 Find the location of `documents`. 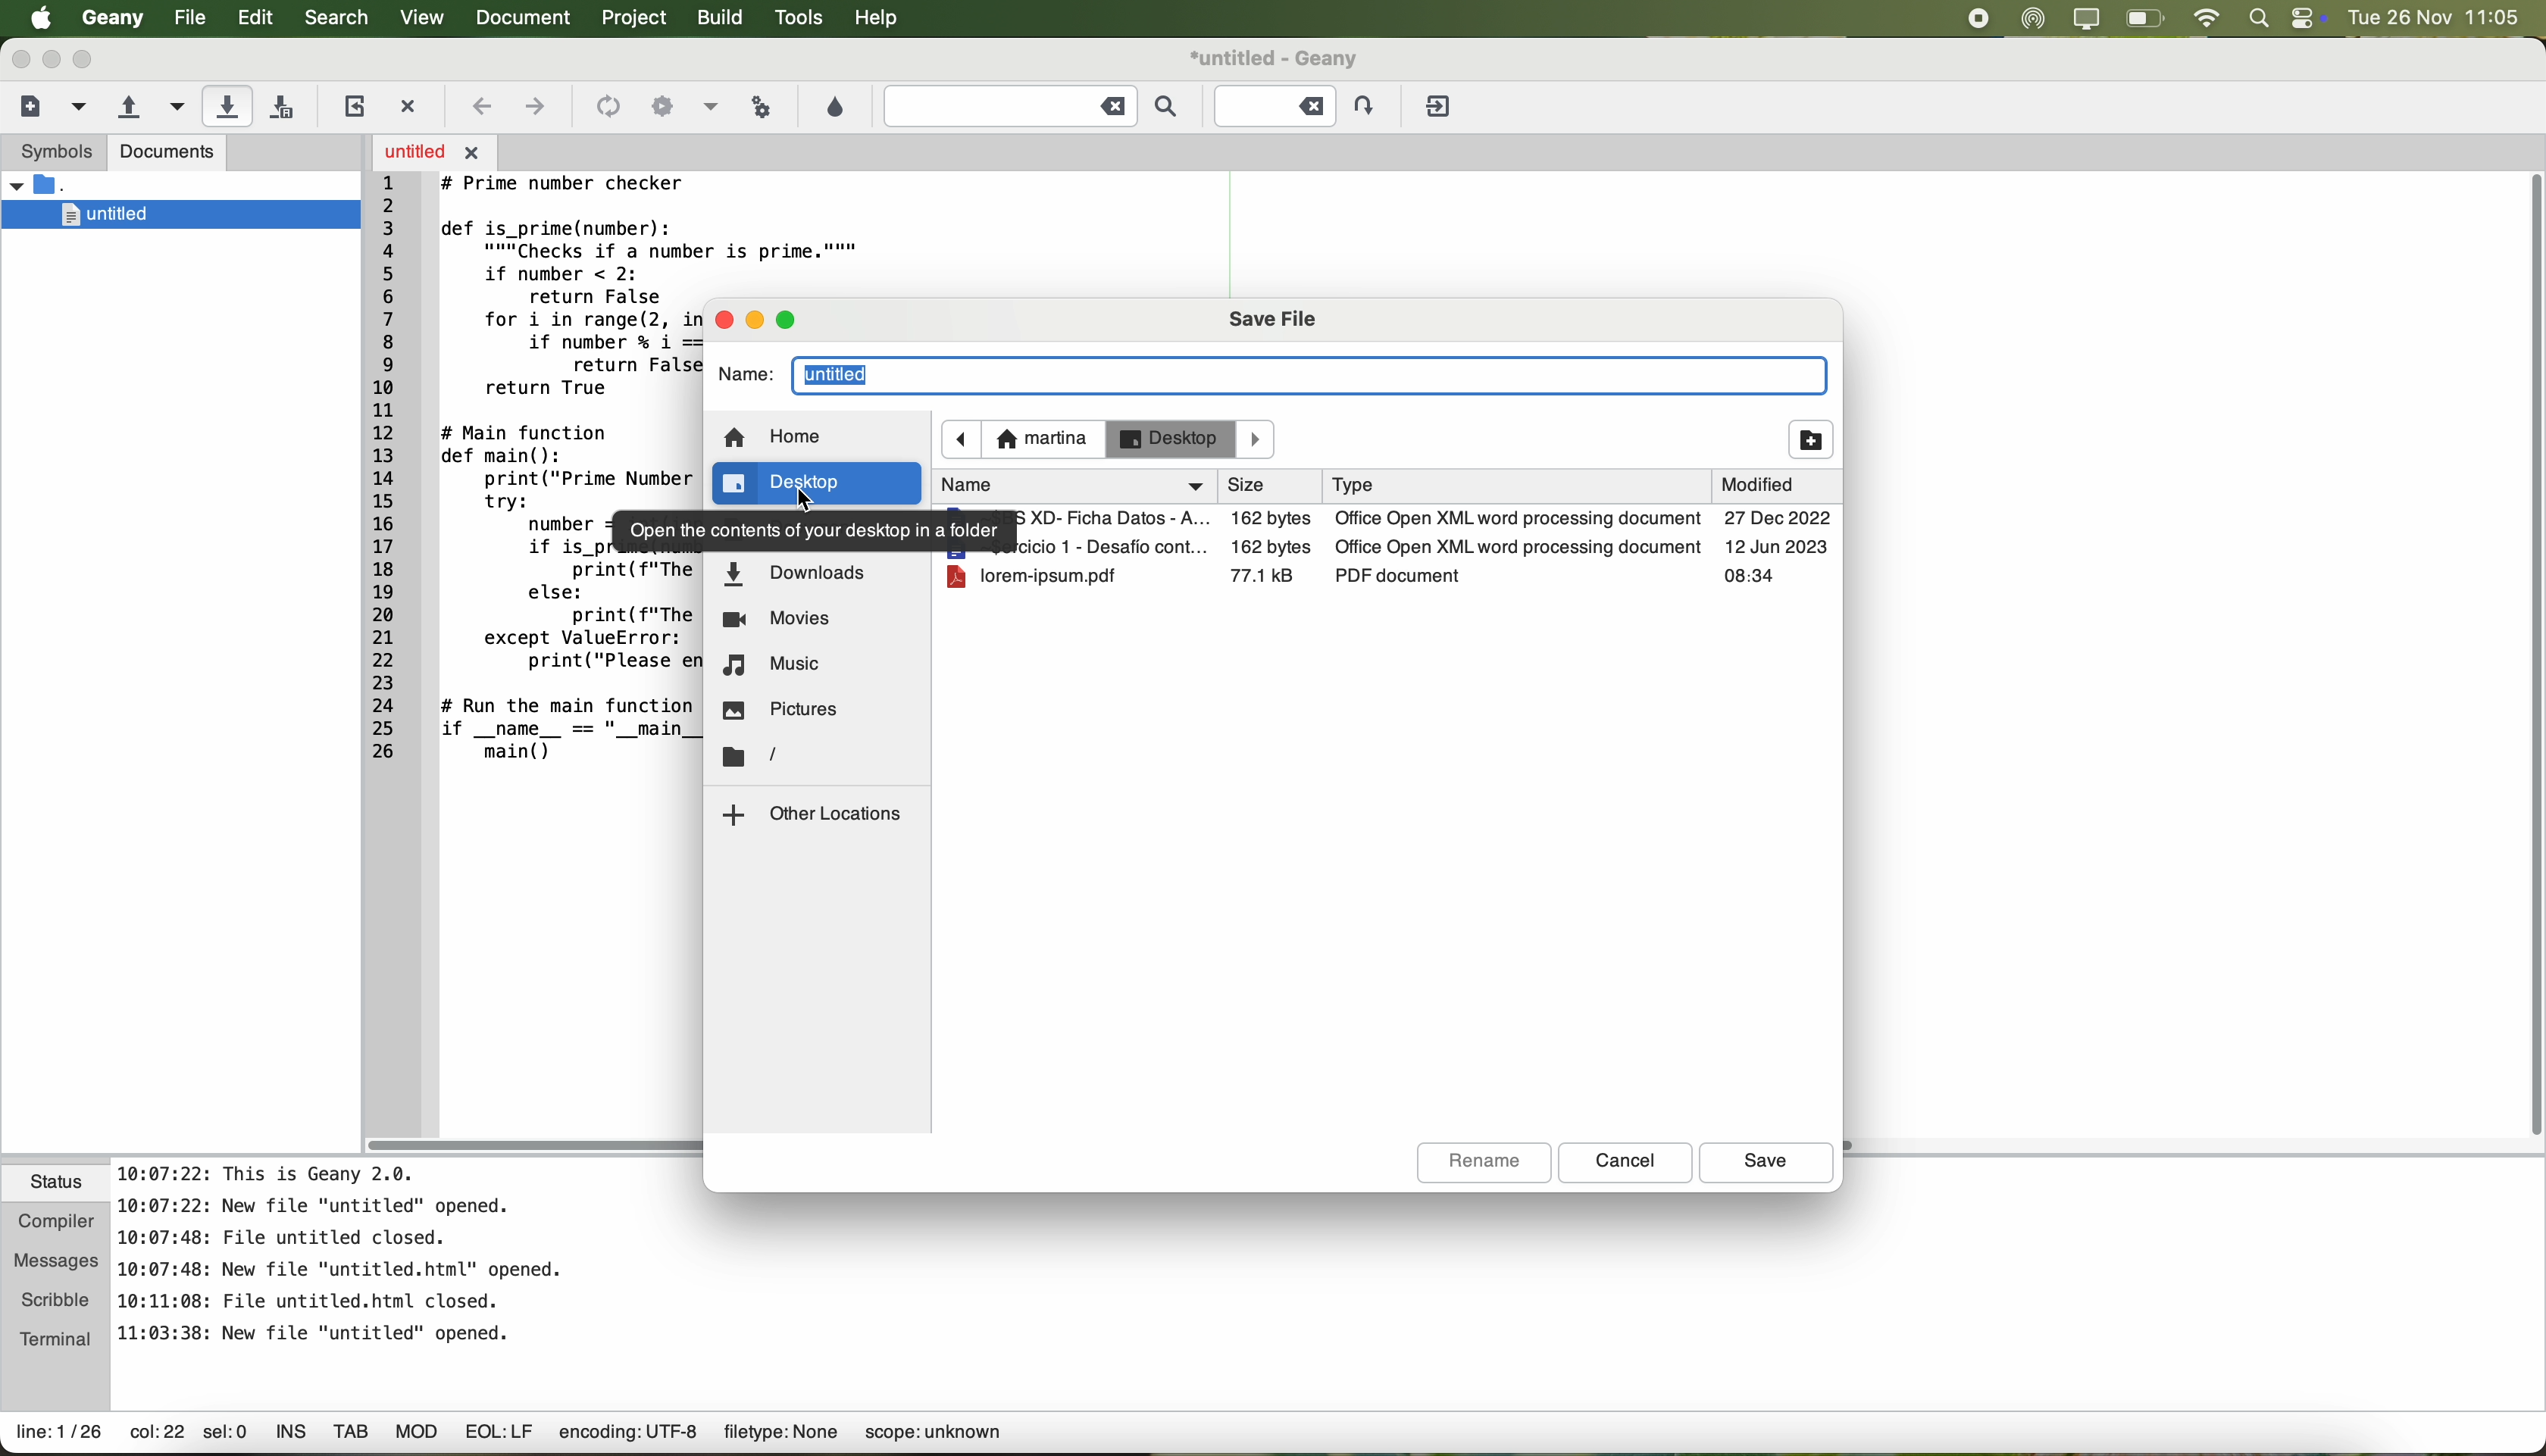

documents is located at coordinates (169, 154).